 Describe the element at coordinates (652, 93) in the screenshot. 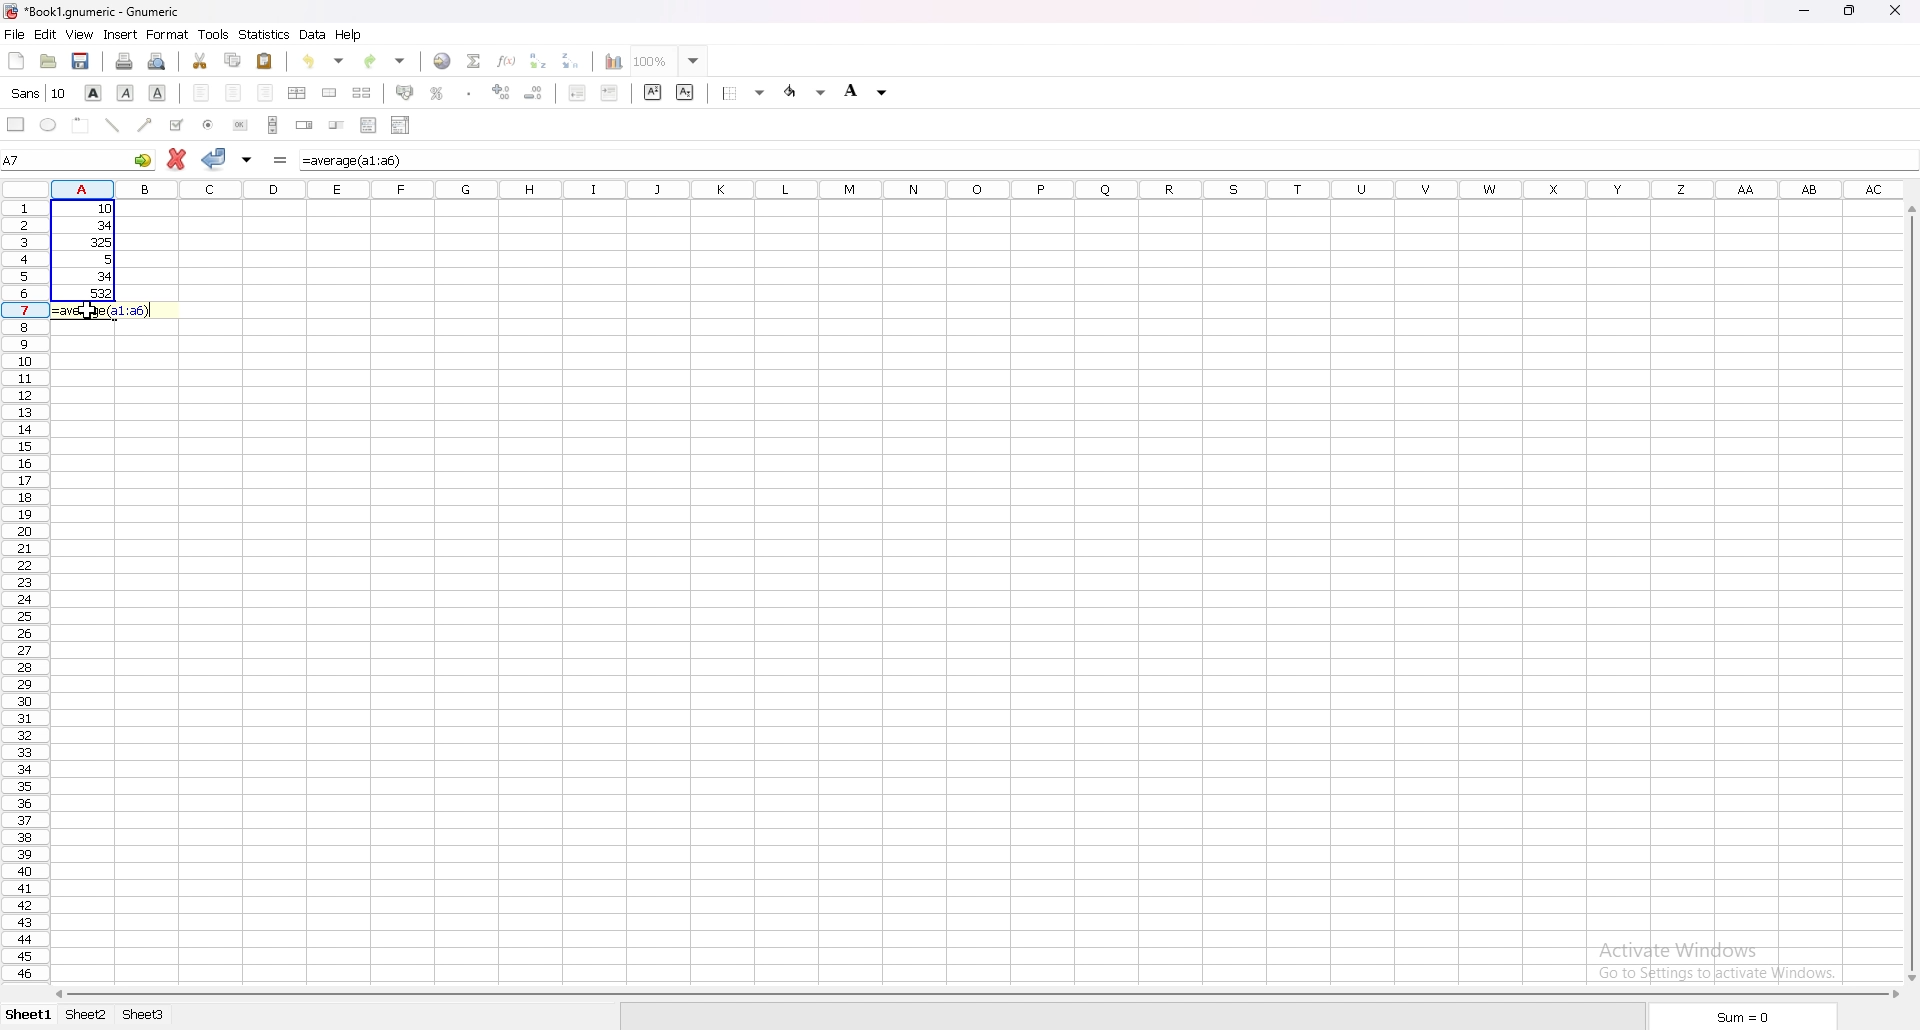

I see `superscript` at that location.